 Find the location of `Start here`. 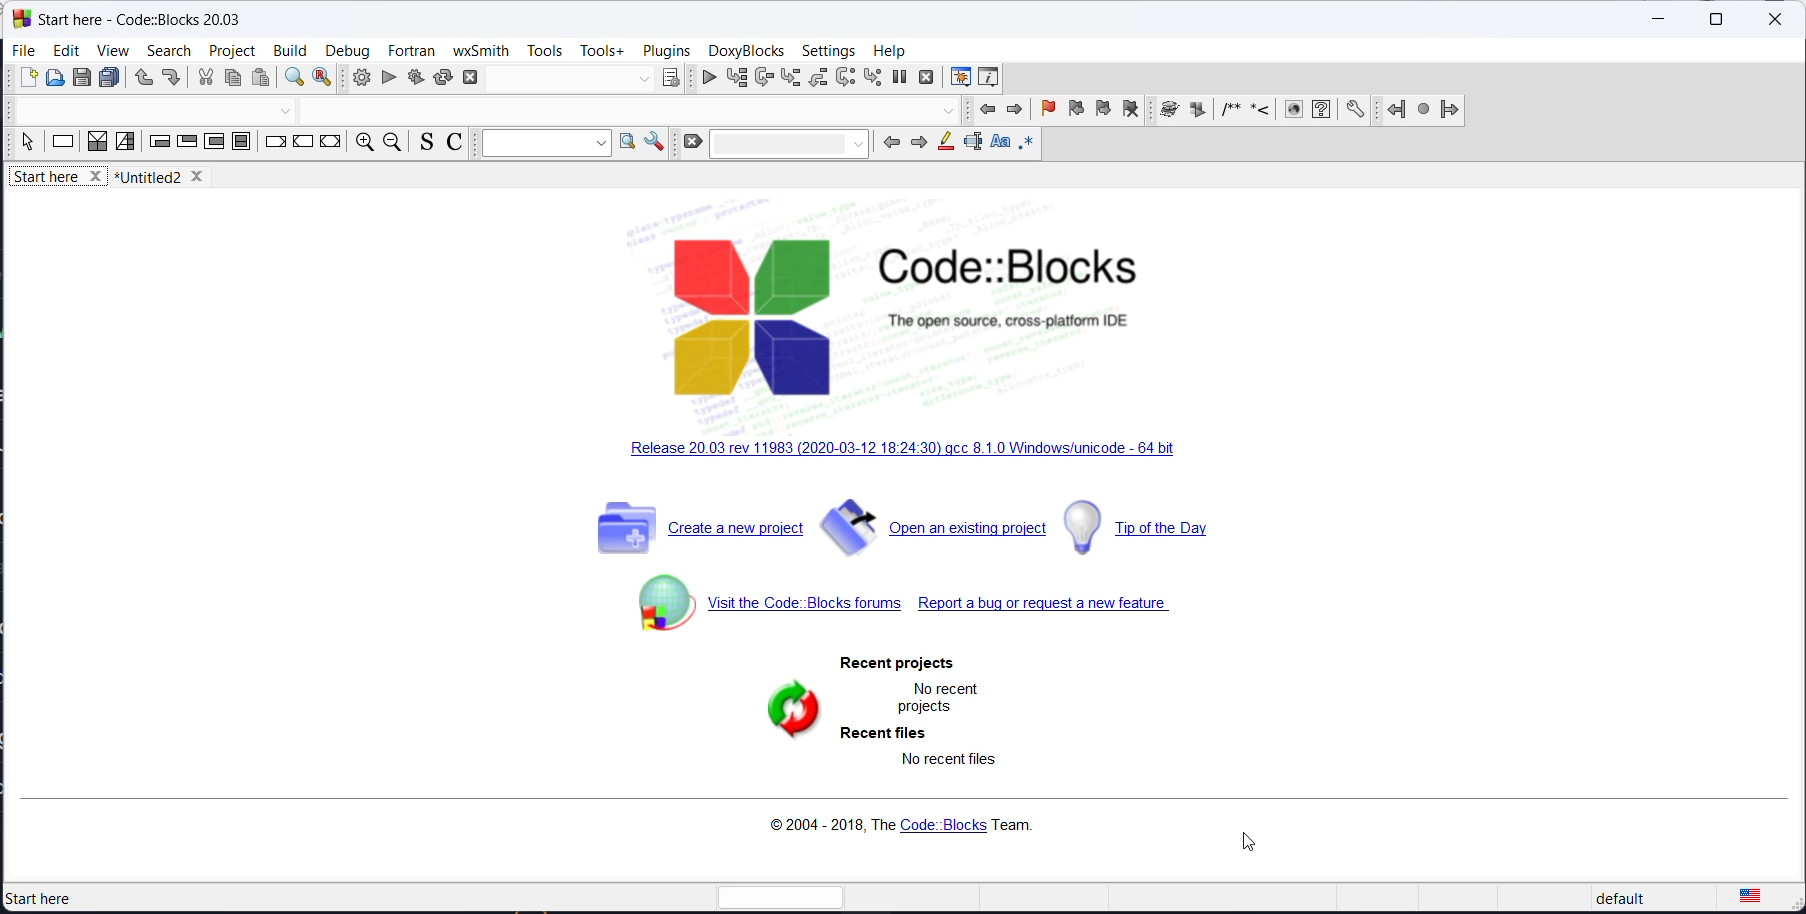

Start here is located at coordinates (60, 897).